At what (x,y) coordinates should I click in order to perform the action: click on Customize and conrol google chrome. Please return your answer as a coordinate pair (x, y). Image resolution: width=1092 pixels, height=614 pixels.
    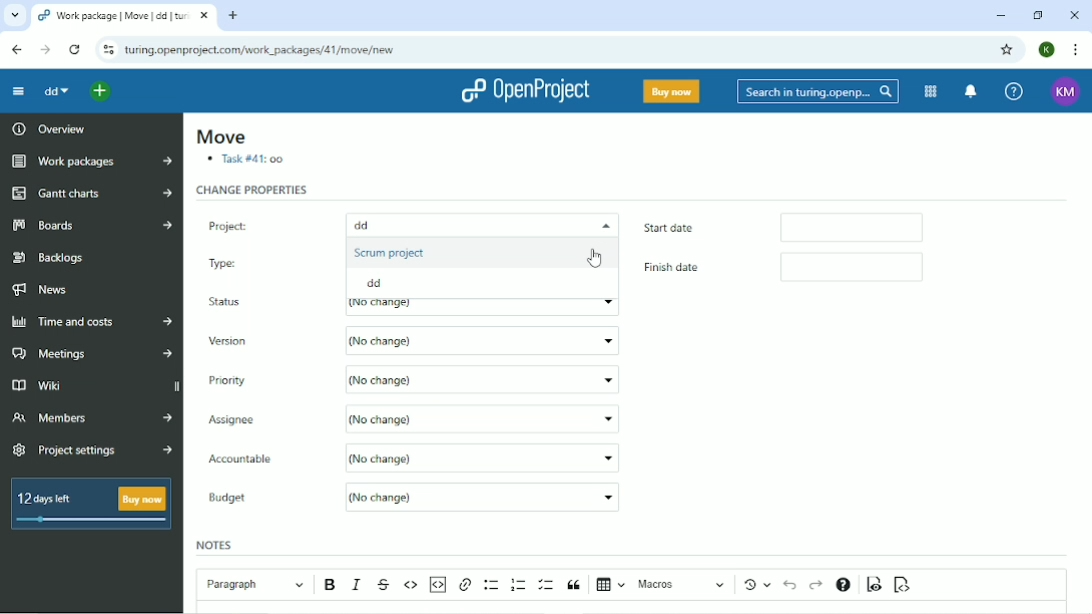
    Looking at the image, I should click on (1076, 50).